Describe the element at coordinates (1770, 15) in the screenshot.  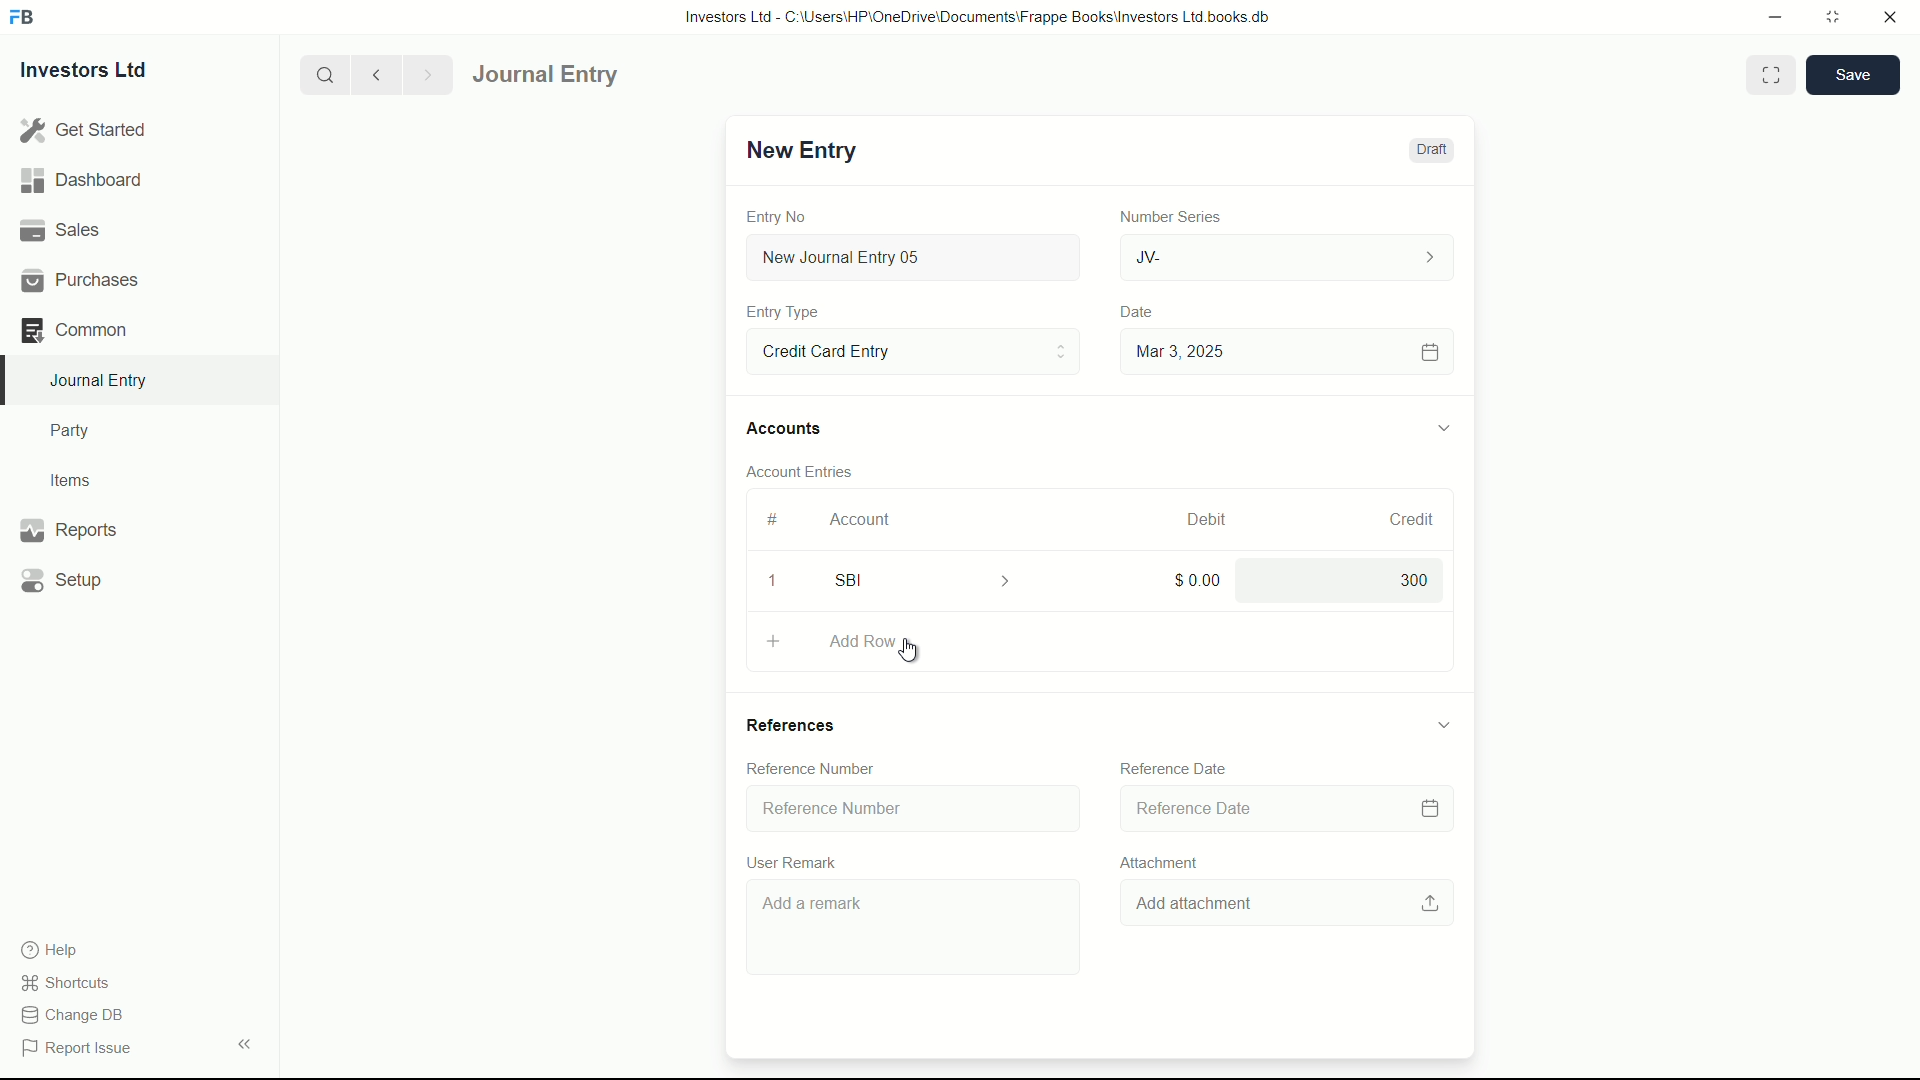
I see `minimize` at that location.